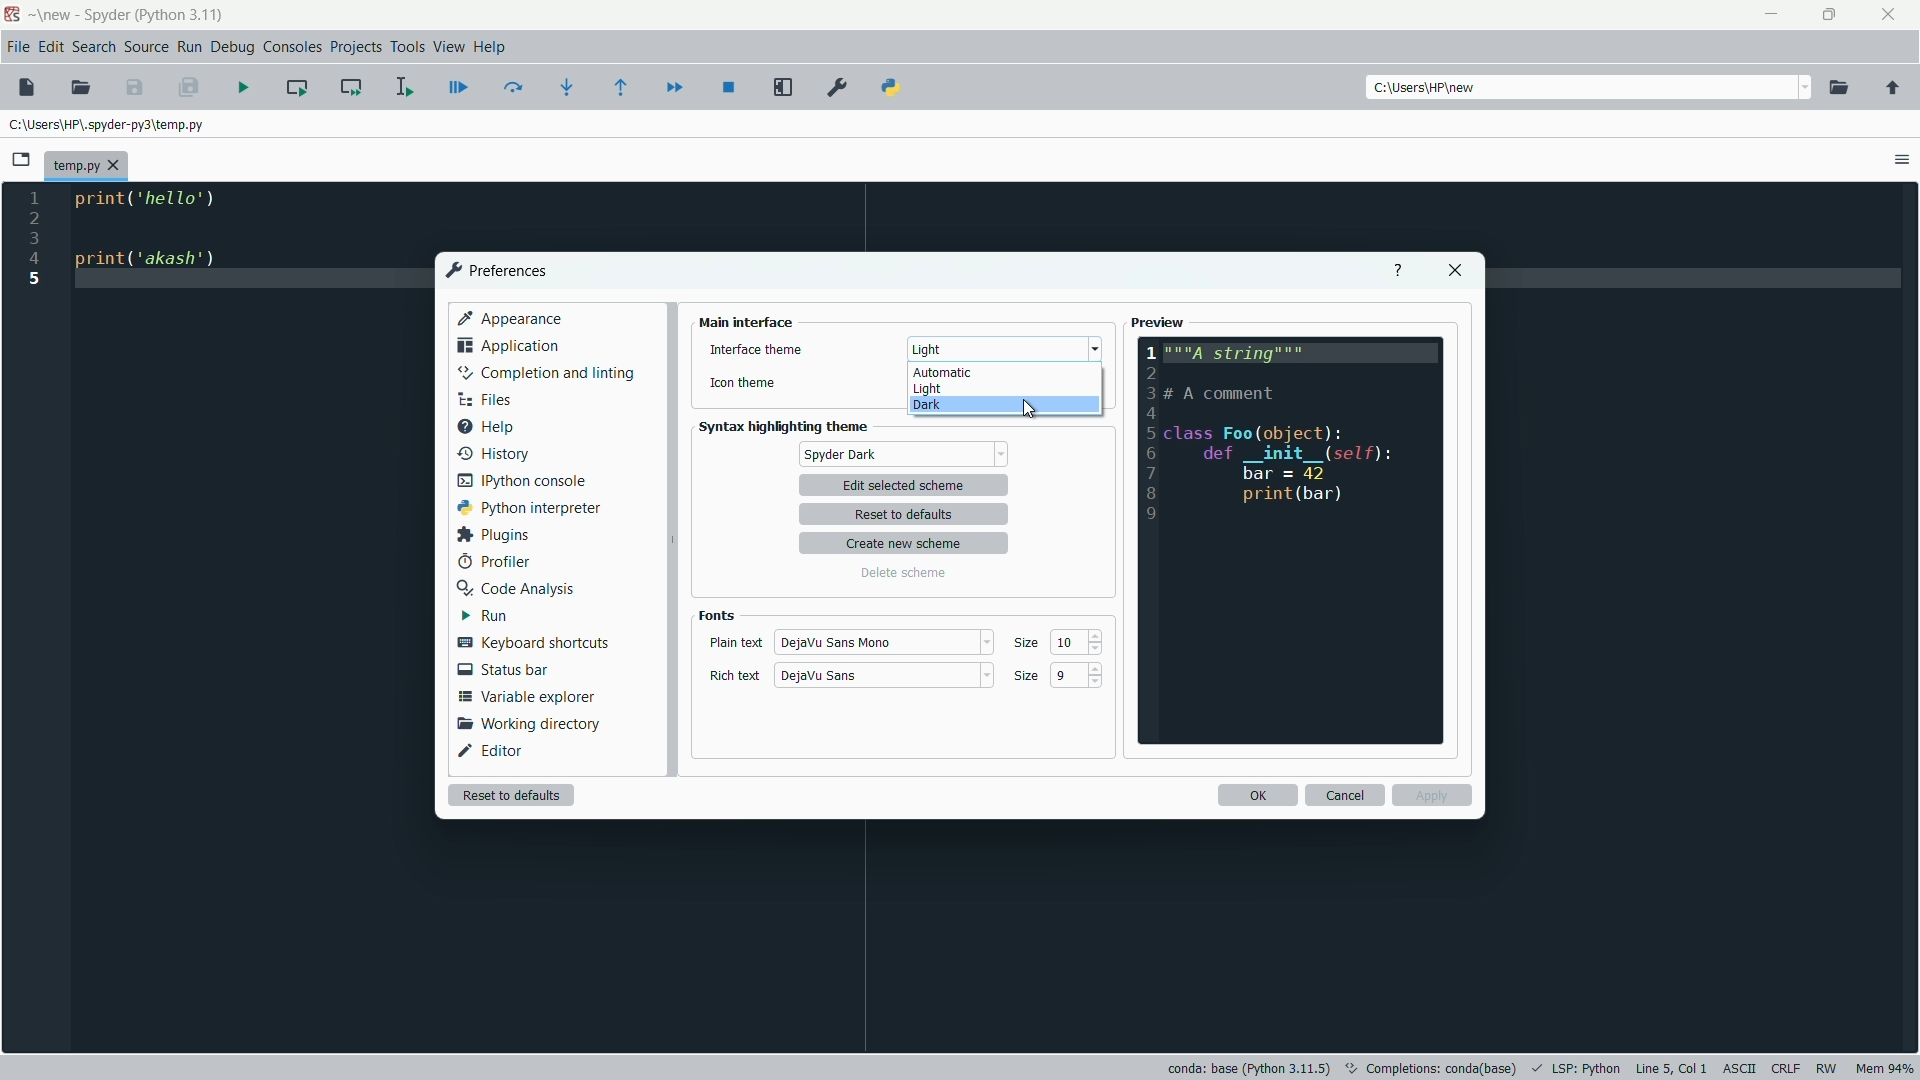 This screenshot has width=1920, height=1080. What do you see at coordinates (189, 88) in the screenshot?
I see `save all files` at bounding box center [189, 88].